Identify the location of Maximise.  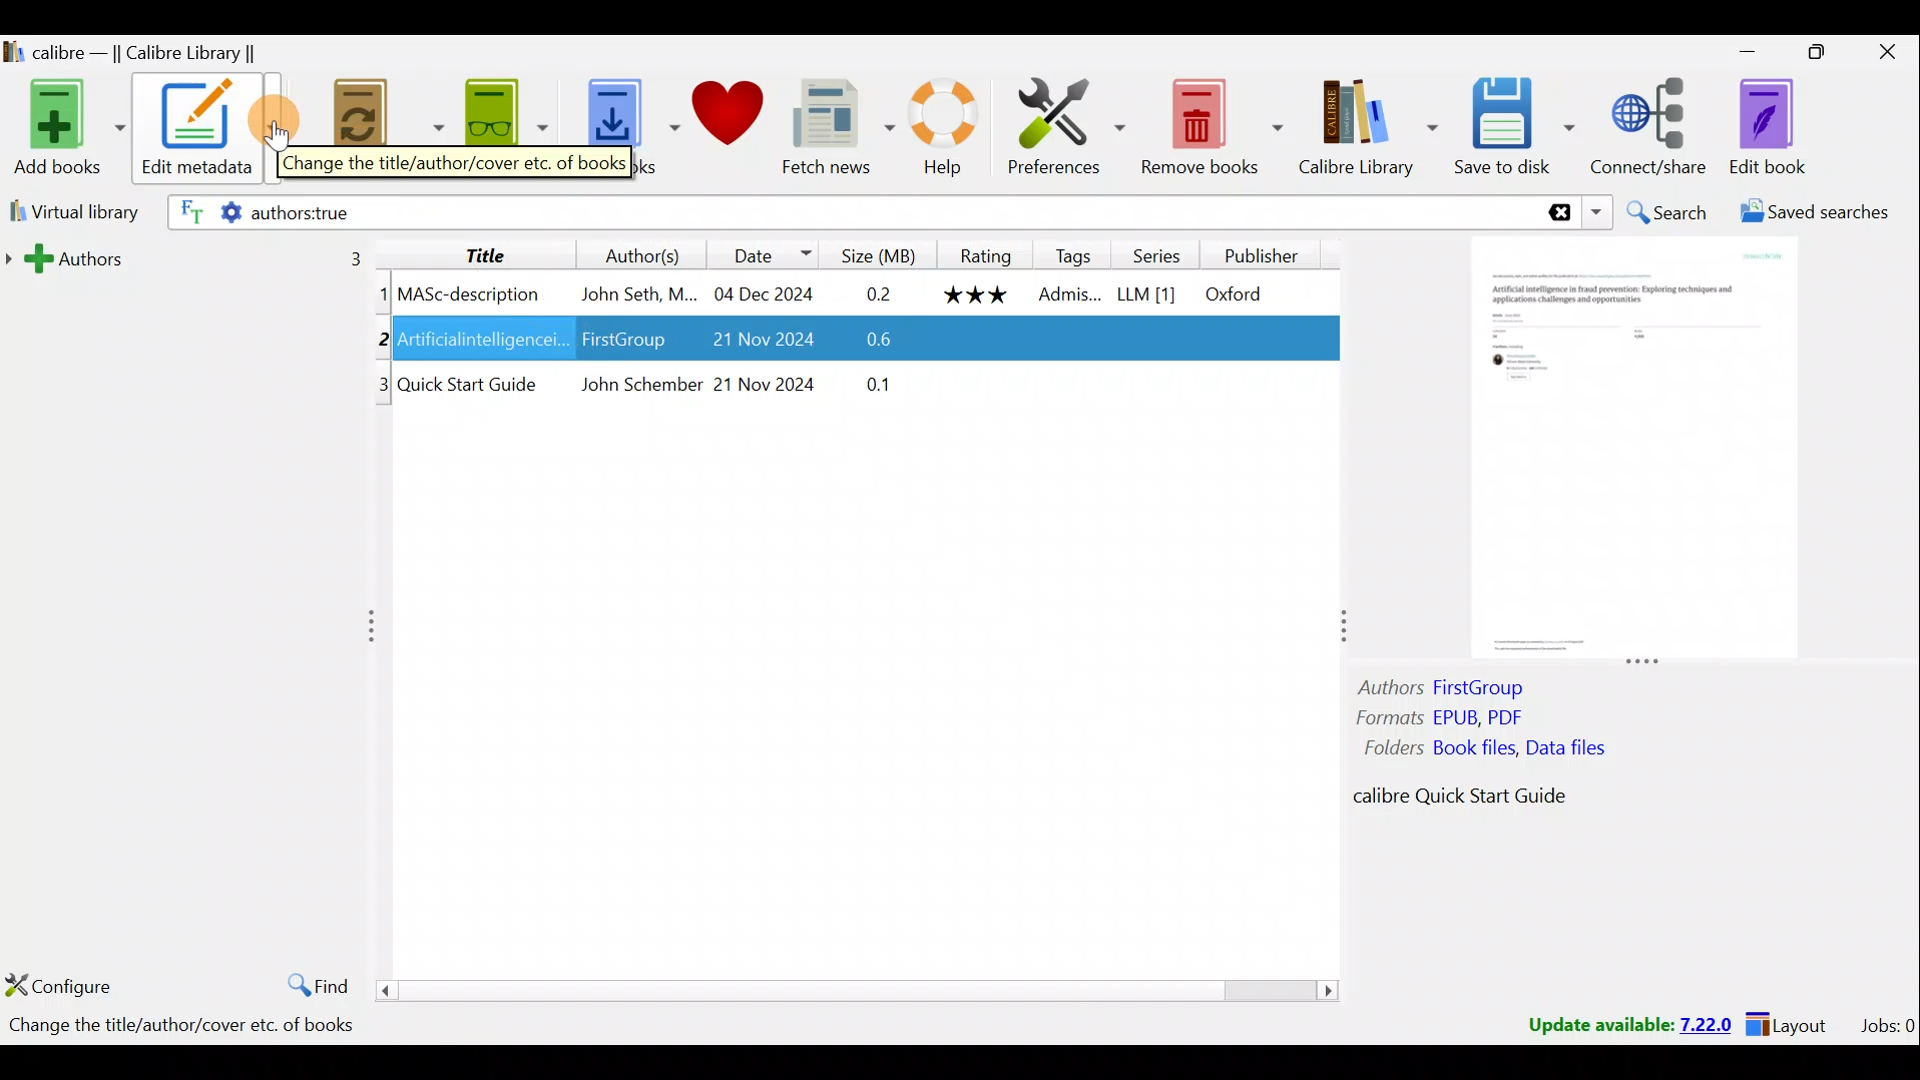
(1809, 57).